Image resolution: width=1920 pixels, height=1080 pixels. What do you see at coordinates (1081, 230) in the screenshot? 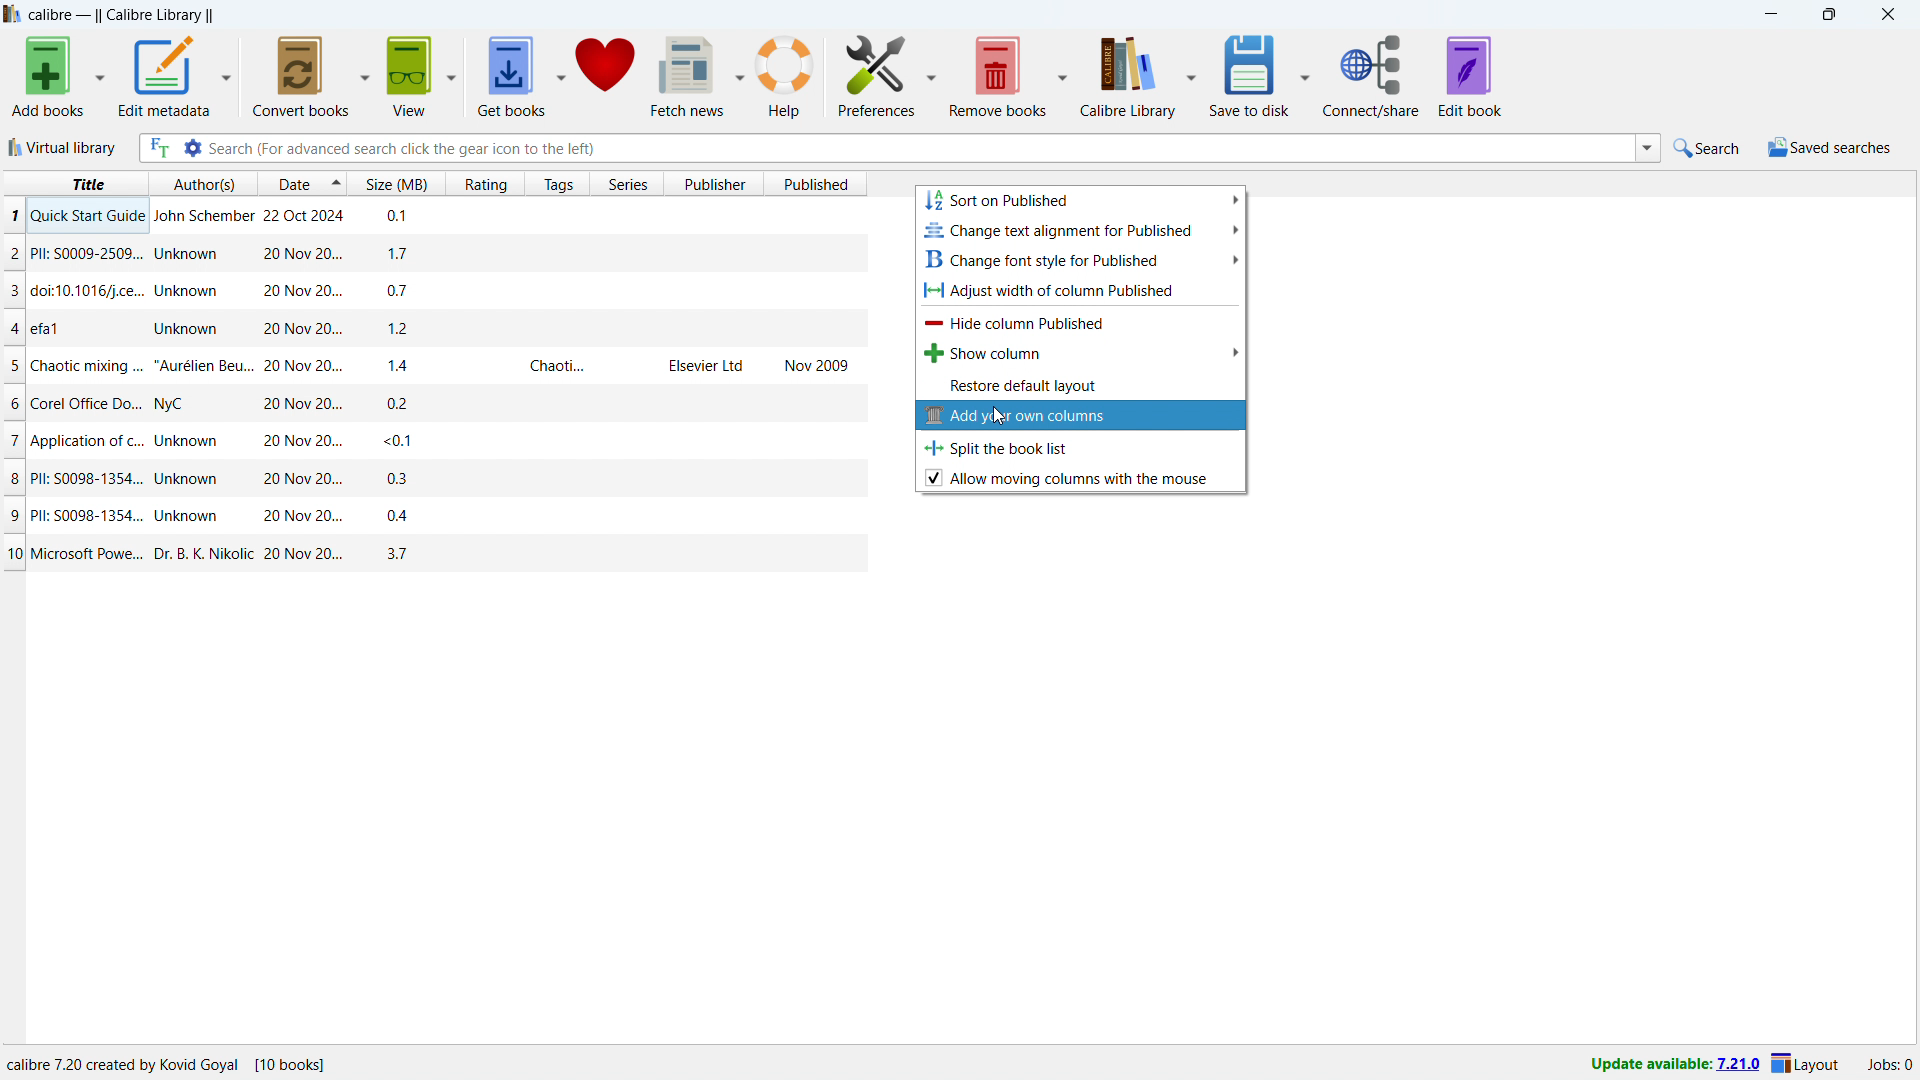
I see `change text alignment for published` at bounding box center [1081, 230].